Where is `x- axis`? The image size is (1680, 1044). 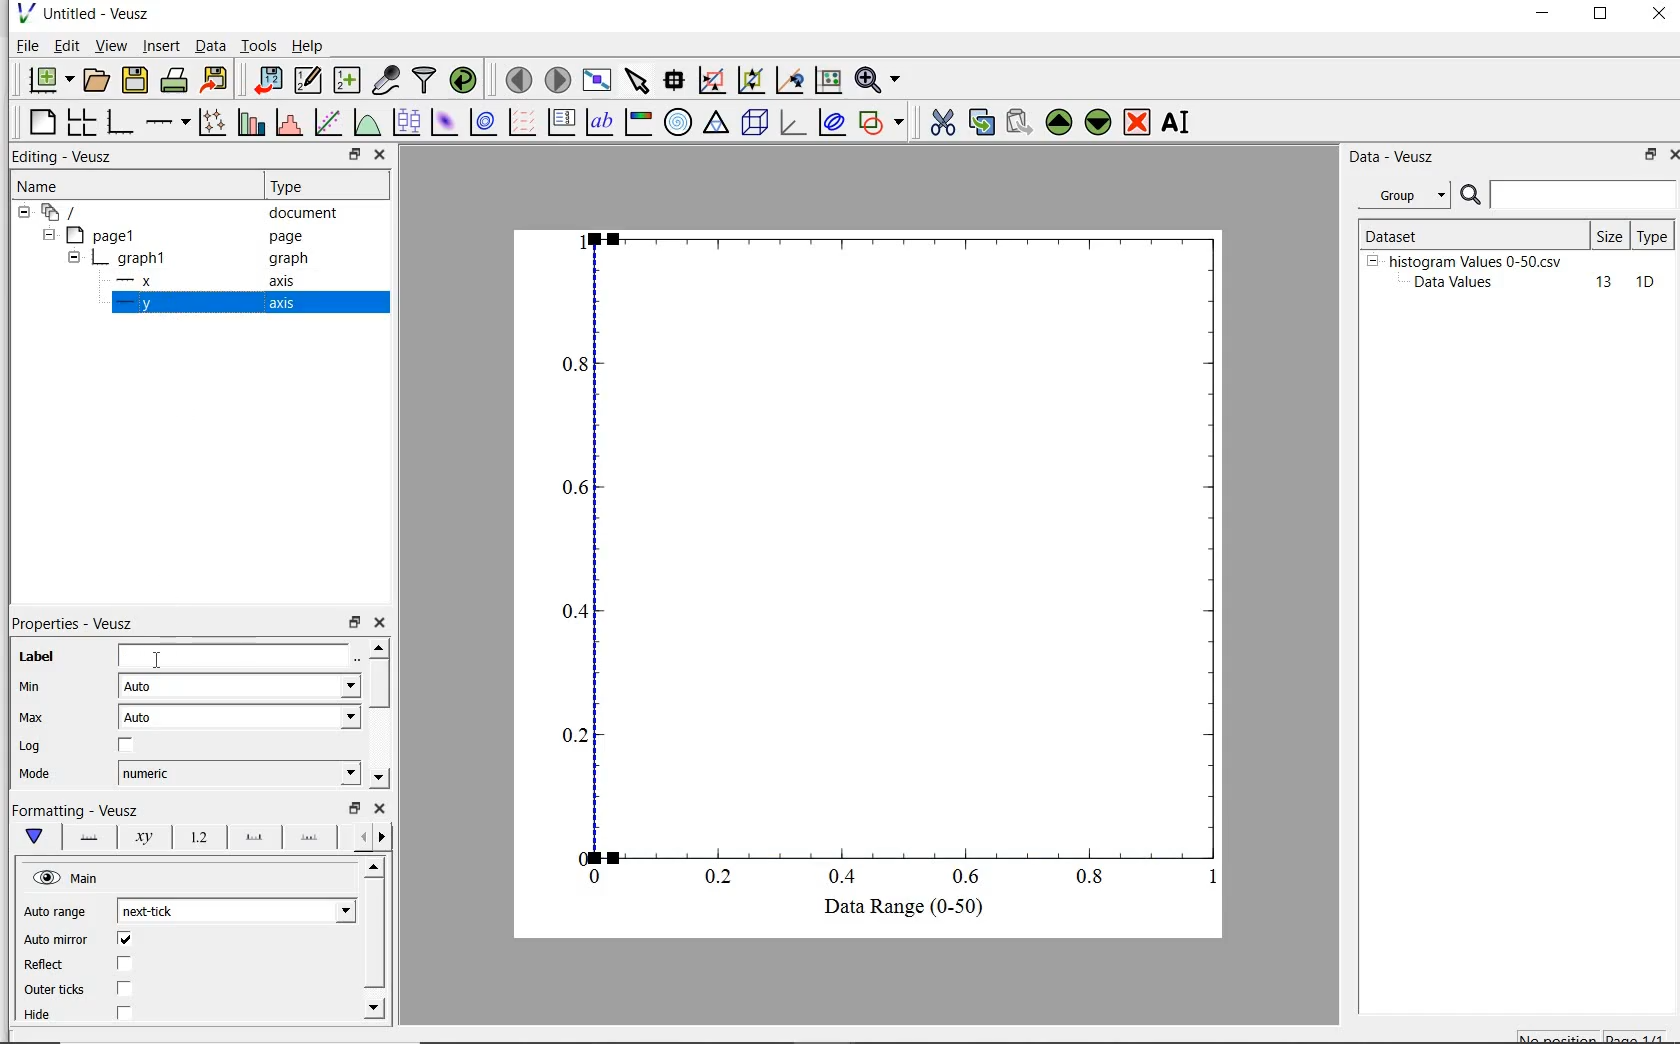
x- axis is located at coordinates (138, 283).